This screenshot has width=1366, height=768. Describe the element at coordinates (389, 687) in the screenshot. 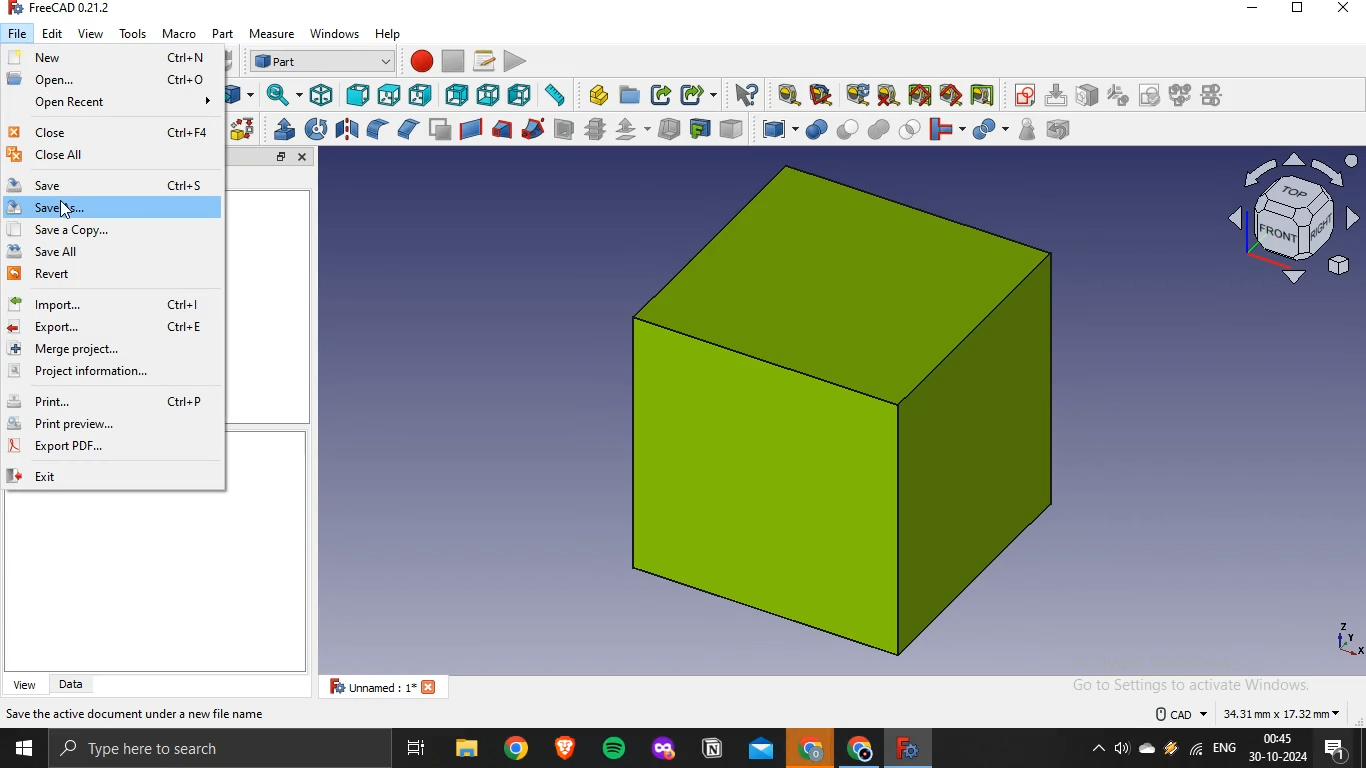

I see `unnamed` at that location.